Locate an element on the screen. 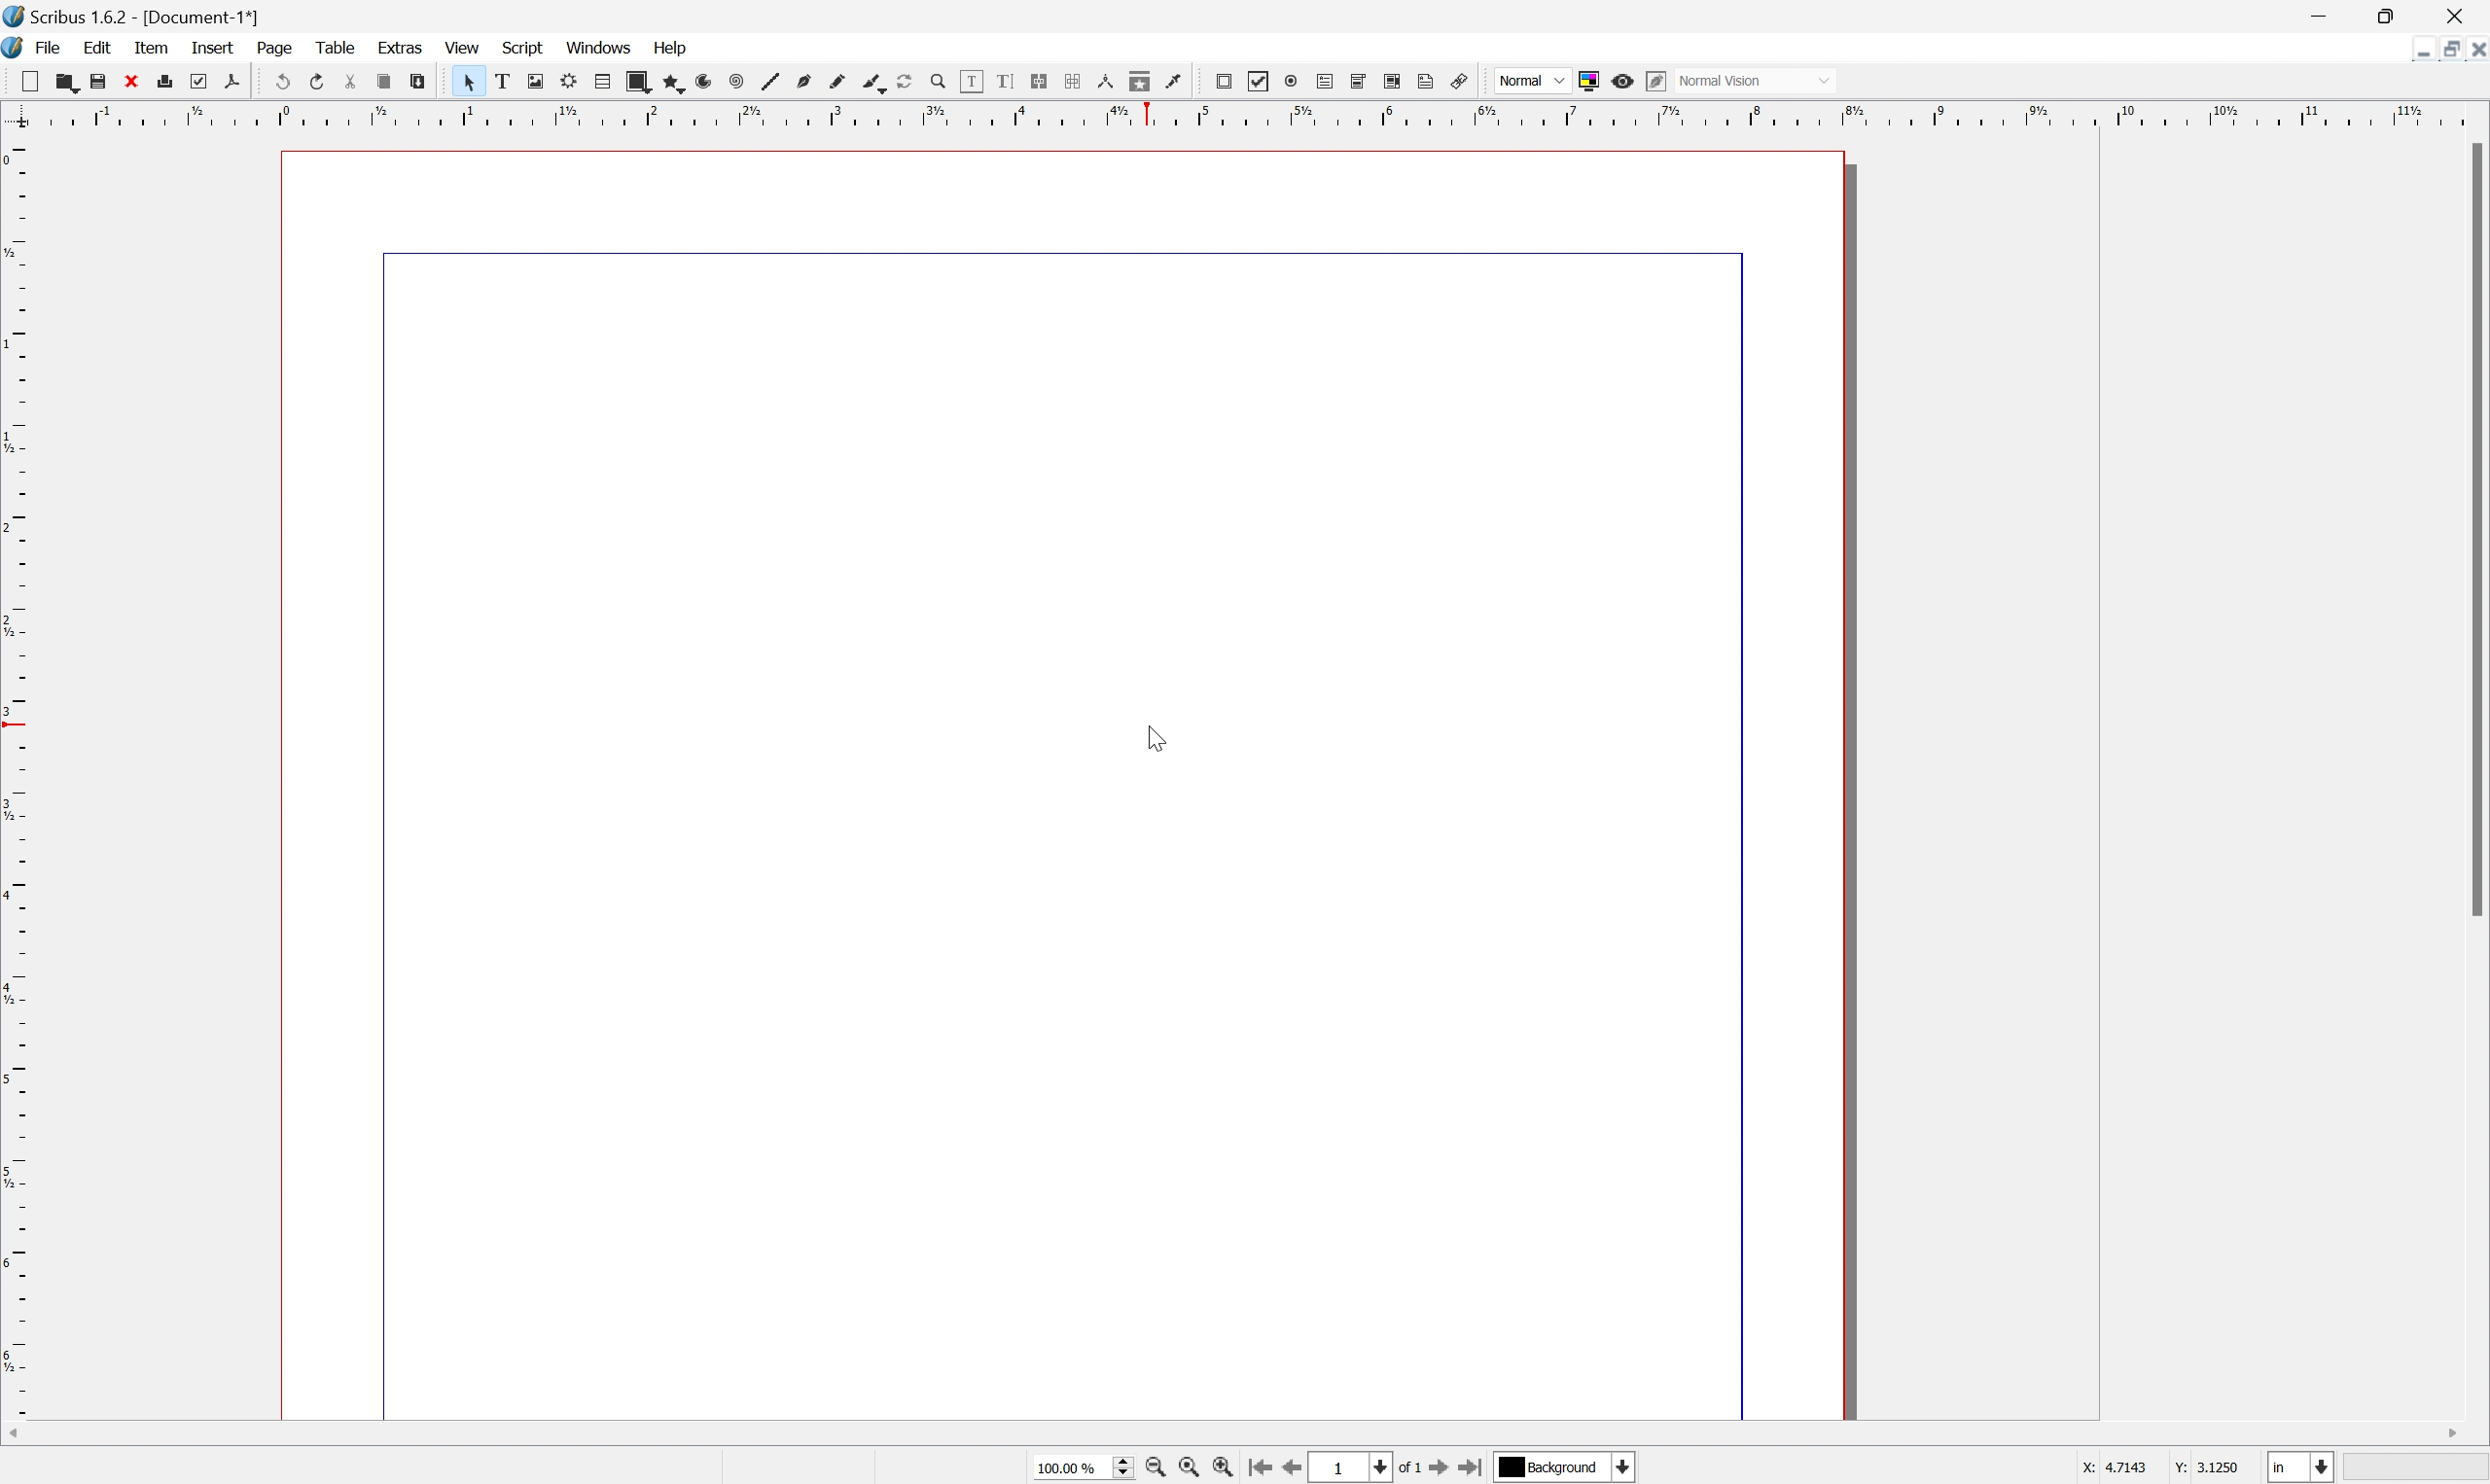 Image resolution: width=2490 pixels, height=1484 pixels. Close is located at coordinates (2459, 16).